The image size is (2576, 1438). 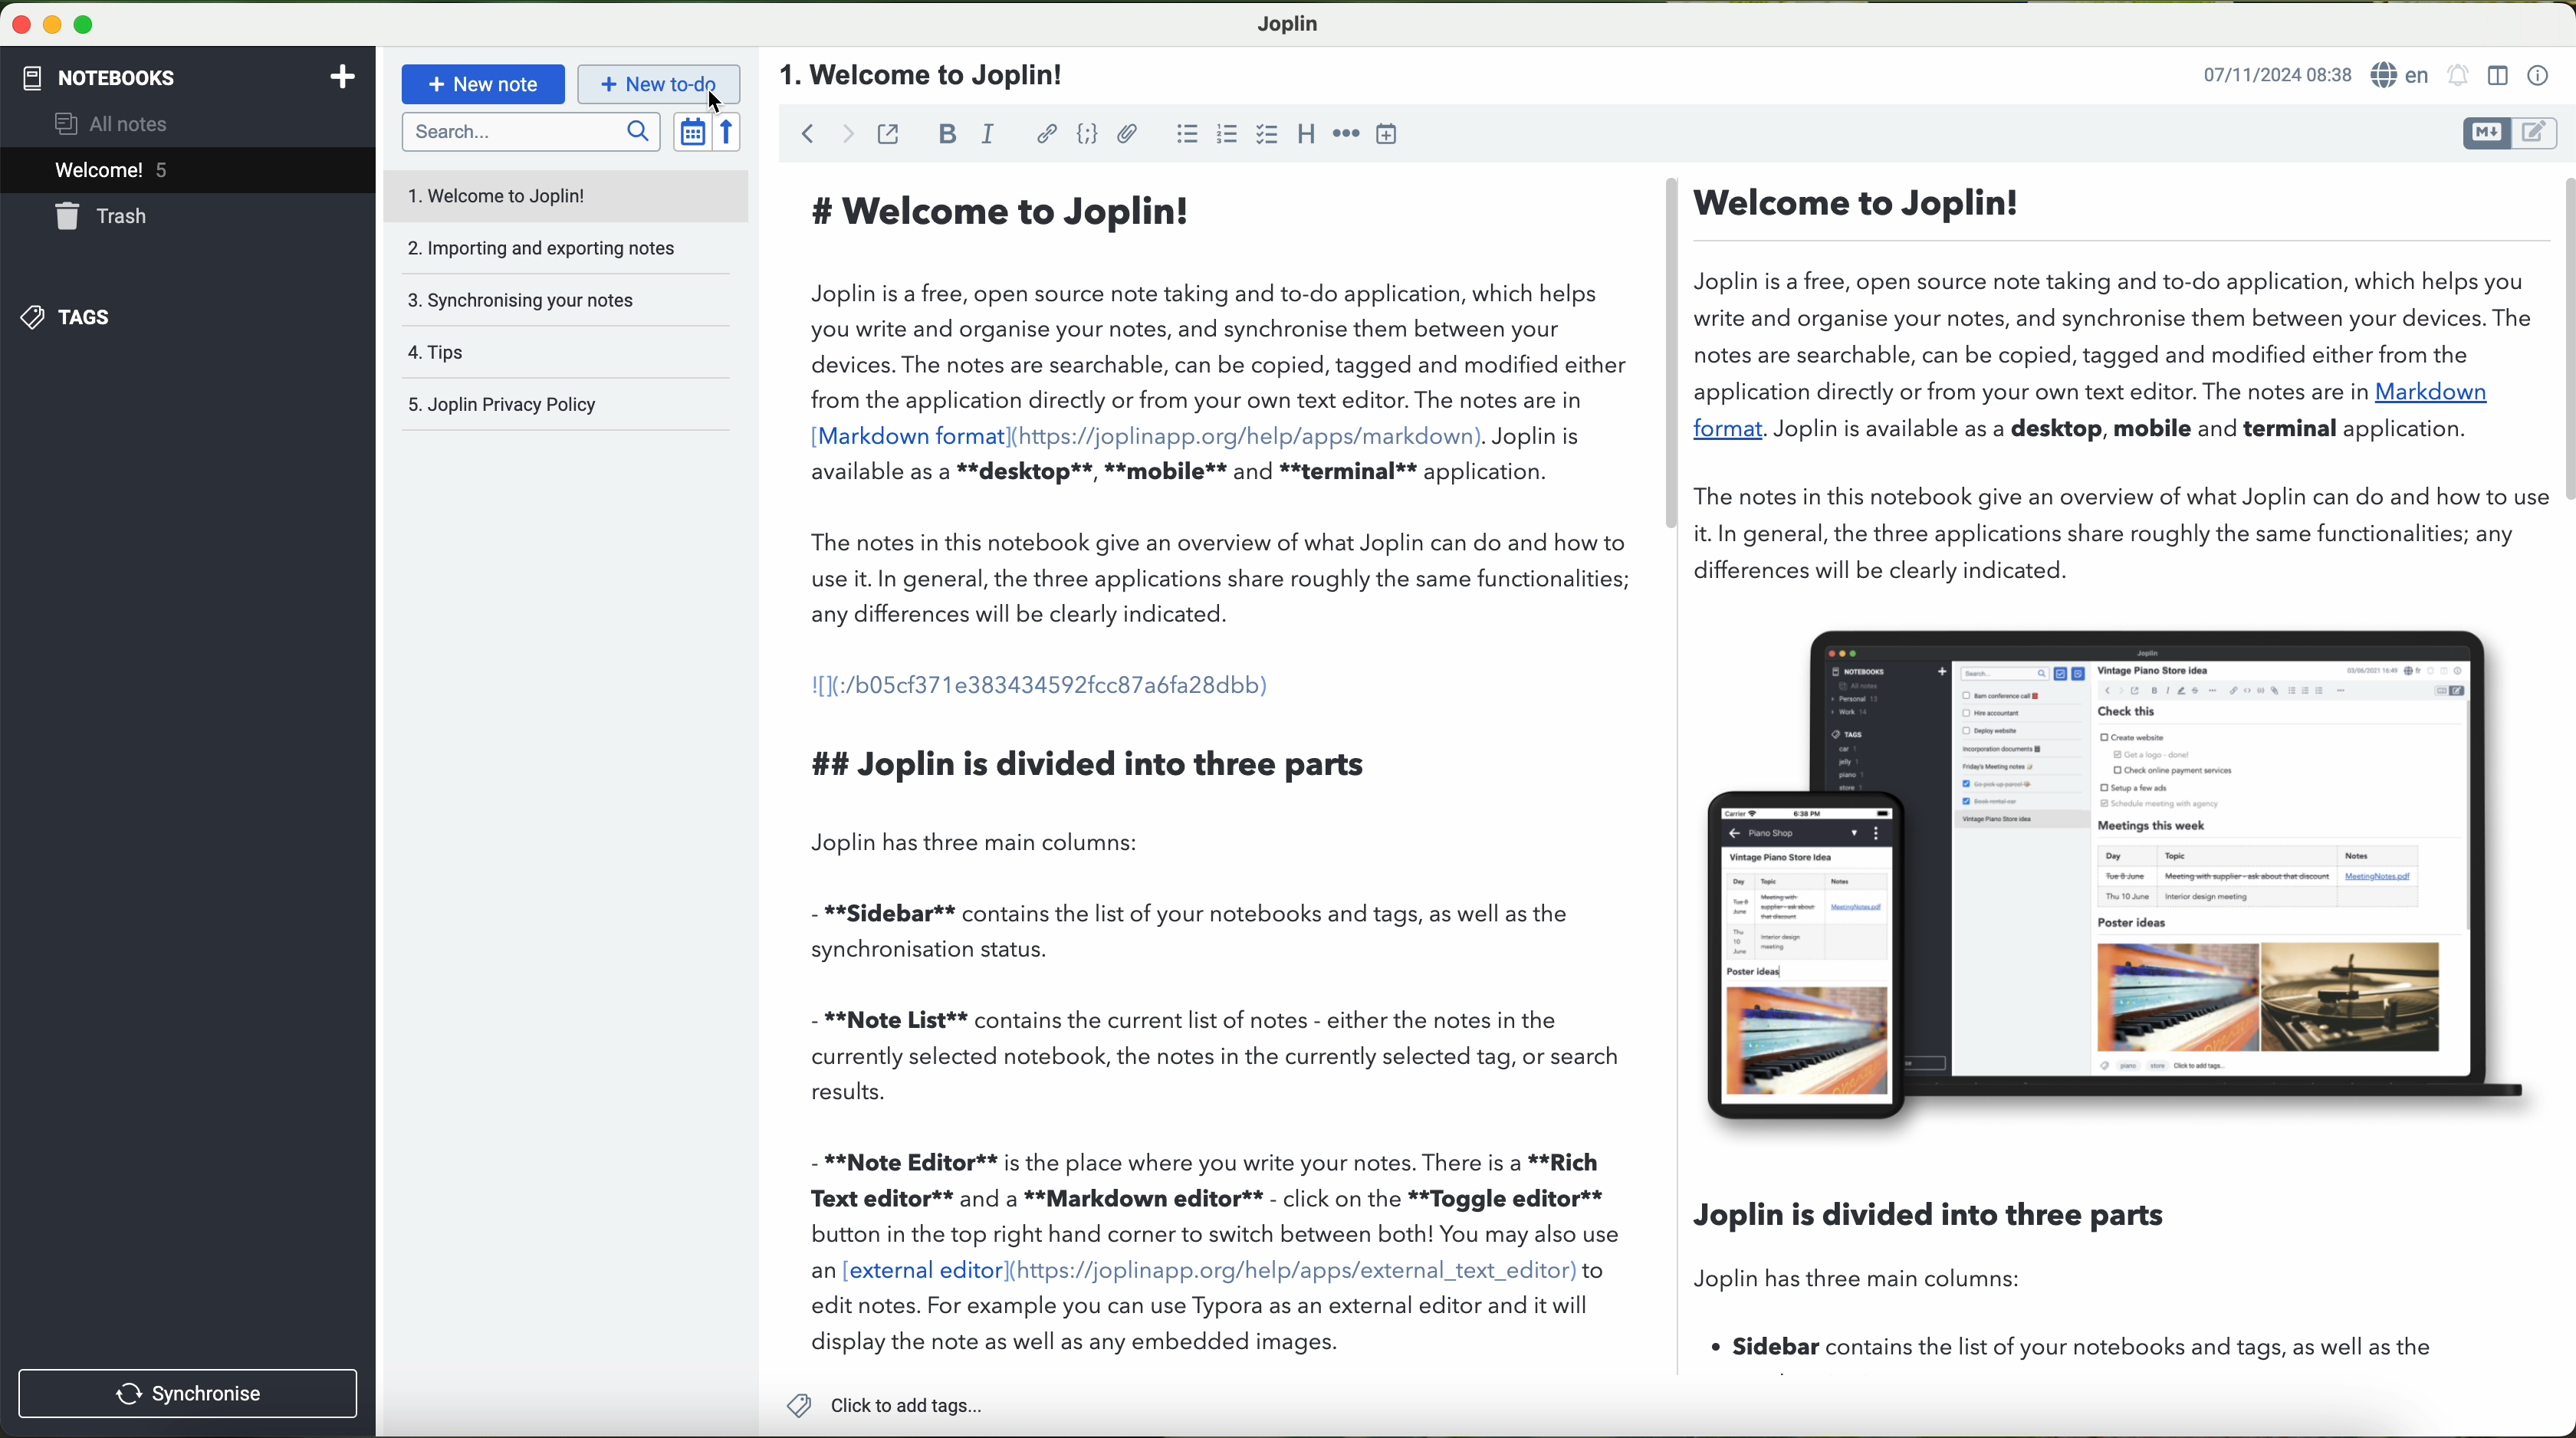 I want to click on cursor on new to-do button , so click(x=662, y=85).